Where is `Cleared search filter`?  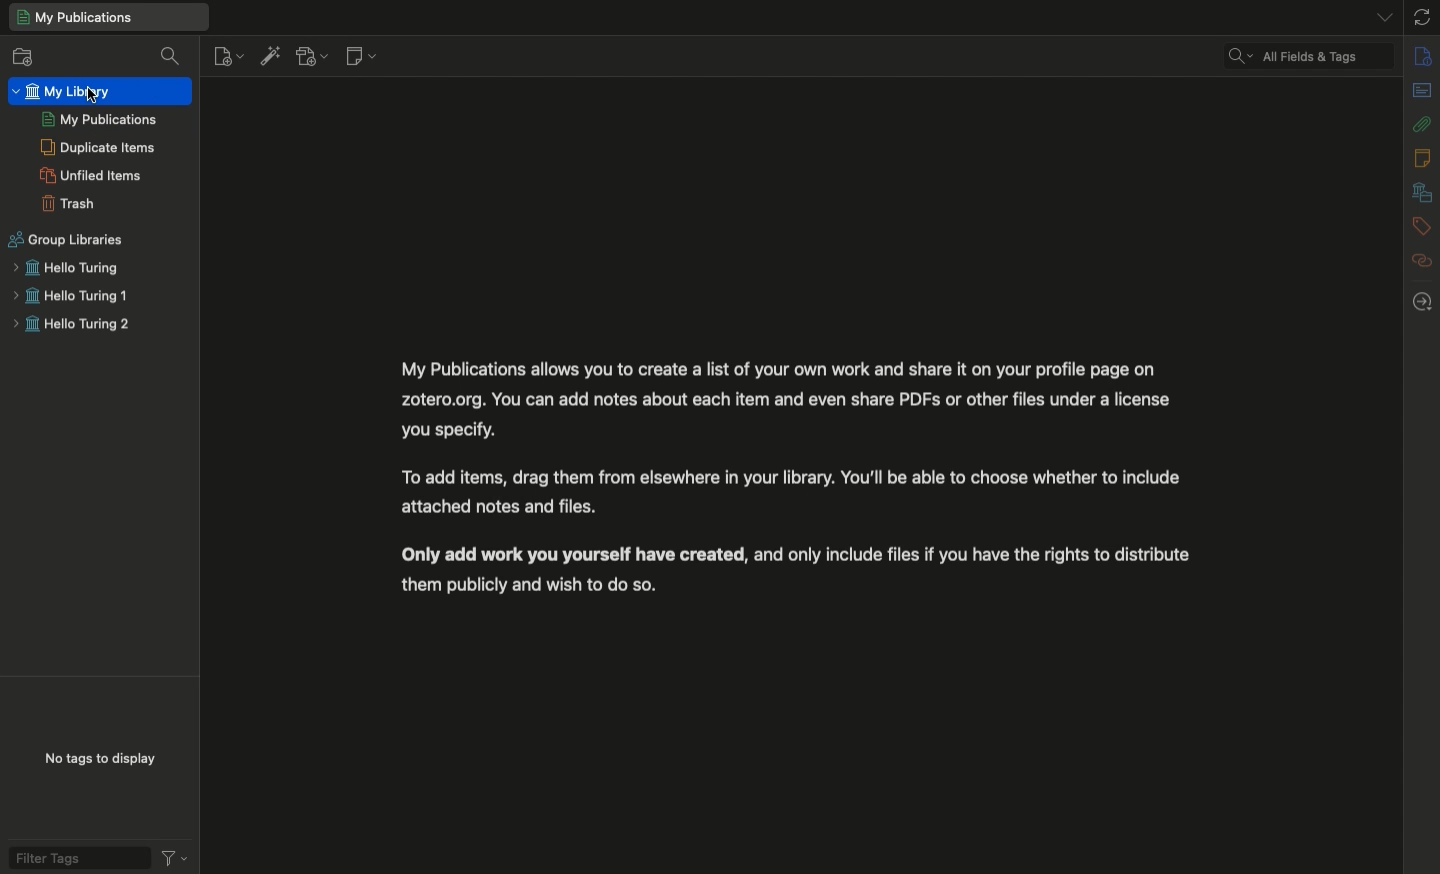
Cleared search filter is located at coordinates (1307, 57).